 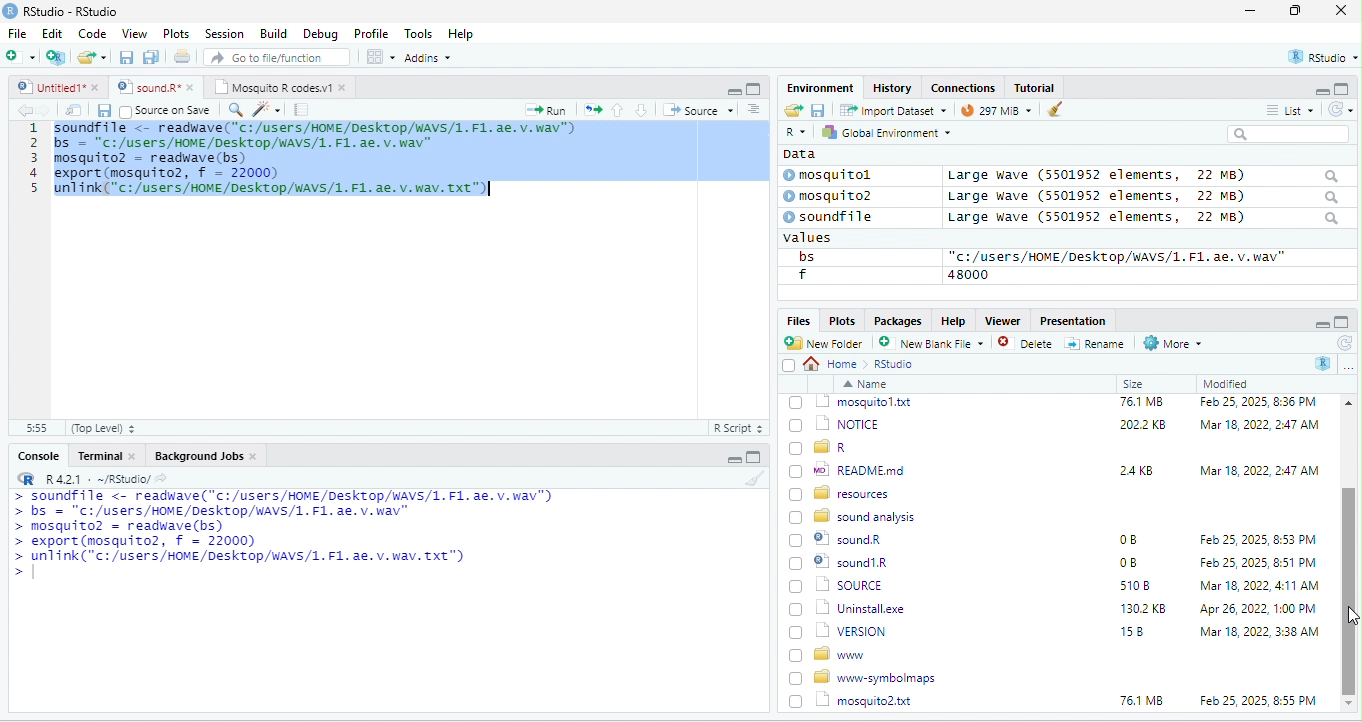 I want to click on save, so click(x=128, y=58).